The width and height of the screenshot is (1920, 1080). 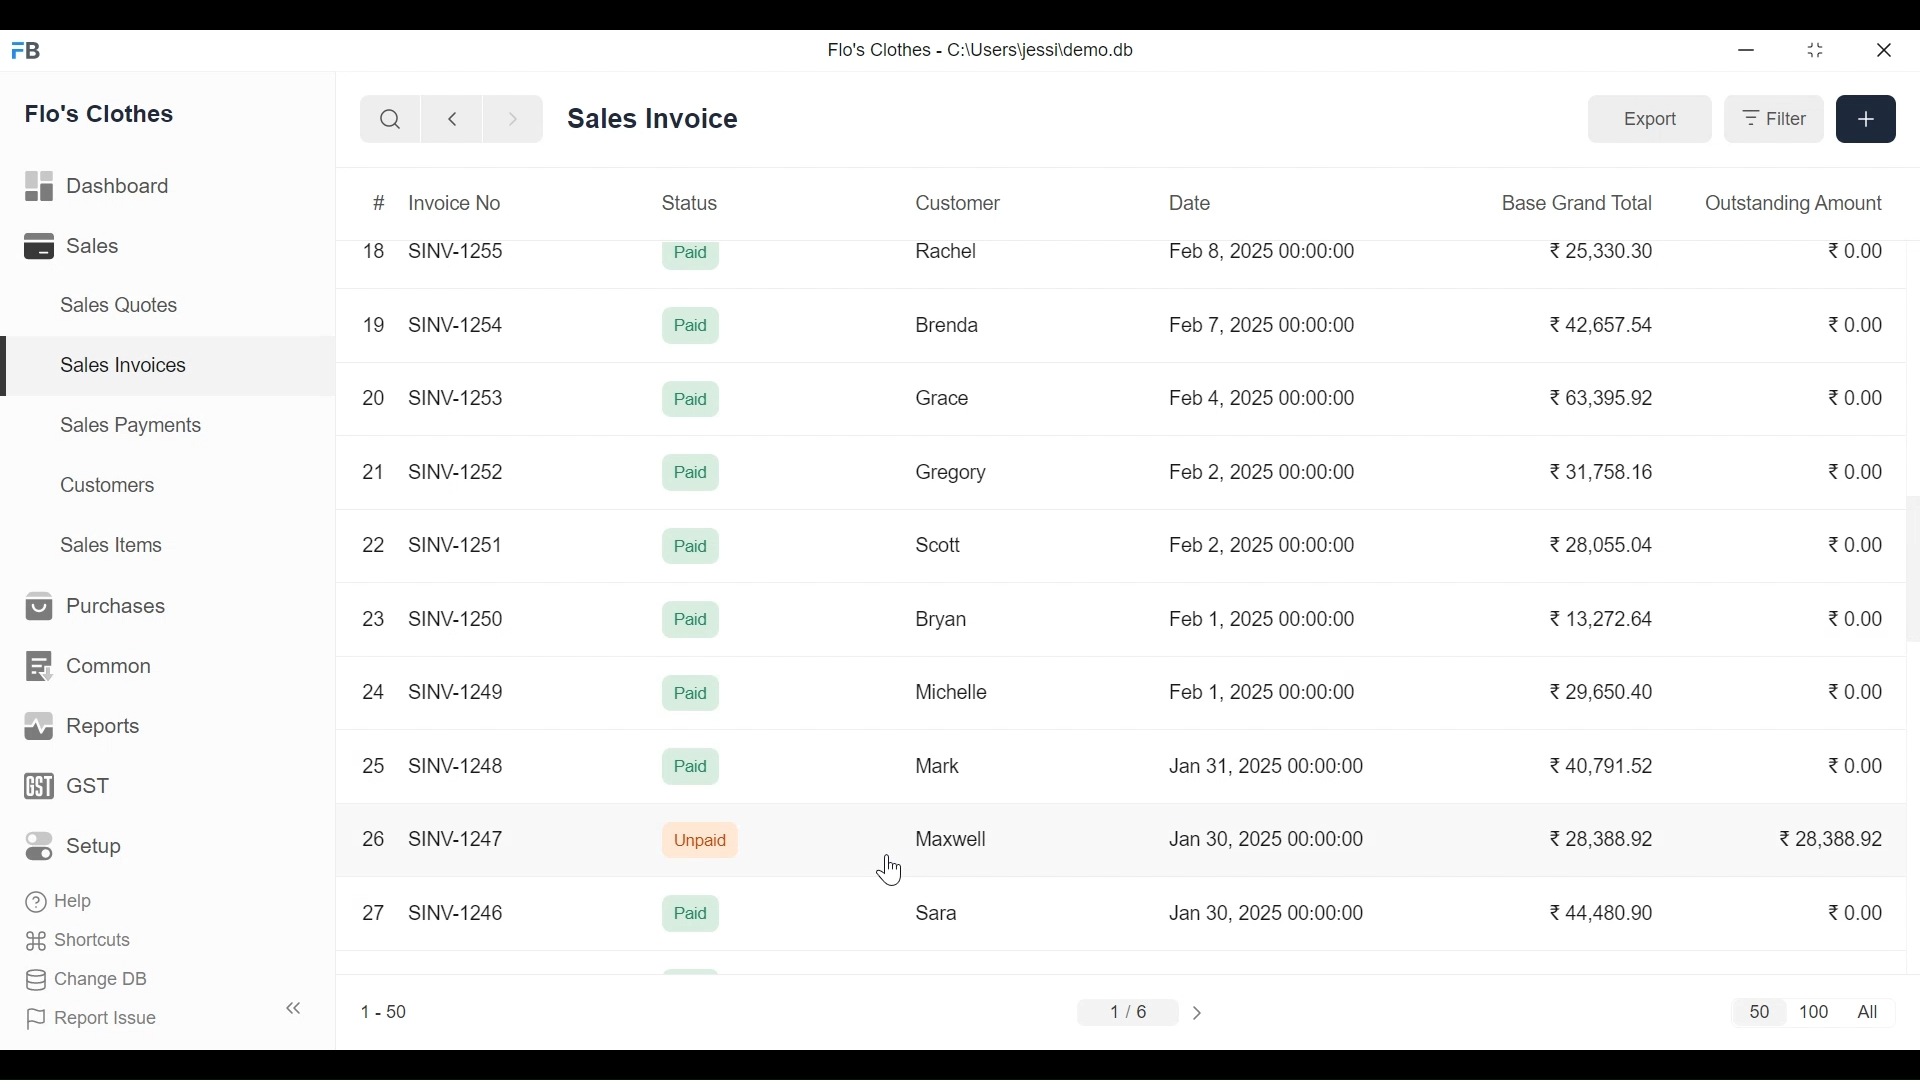 I want to click on Paid, so click(x=694, y=328).